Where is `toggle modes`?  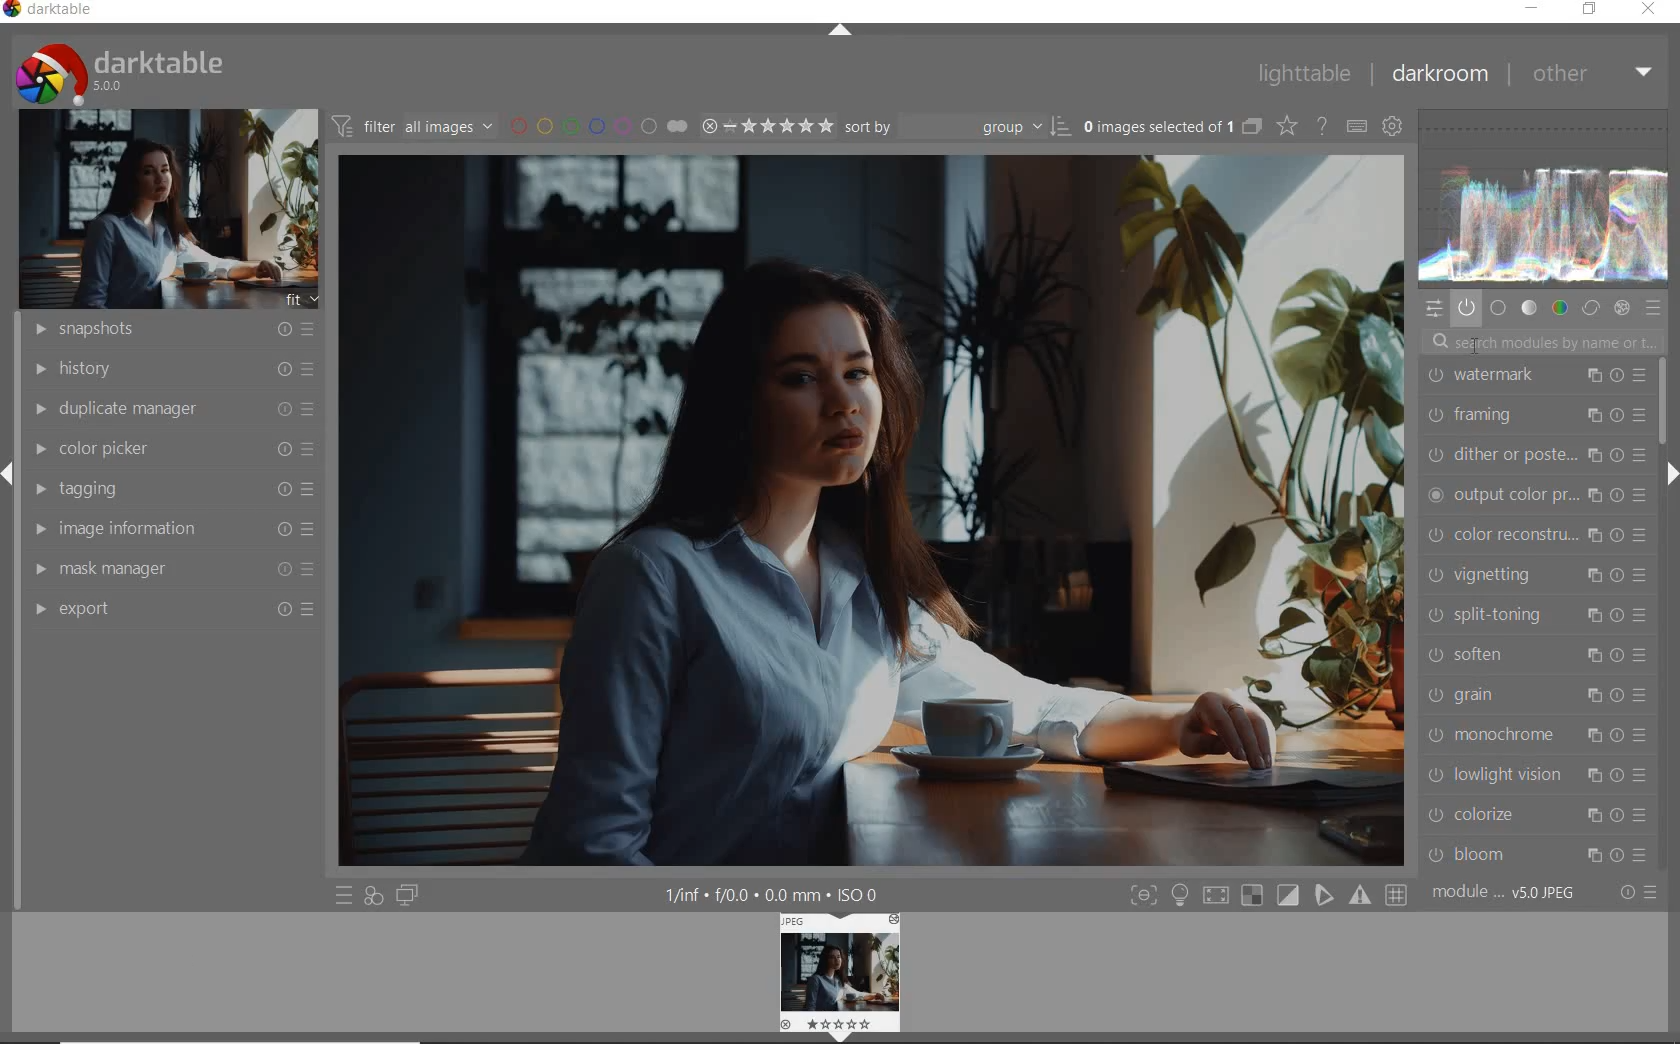
toggle modes is located at coordinates (1267, 895).